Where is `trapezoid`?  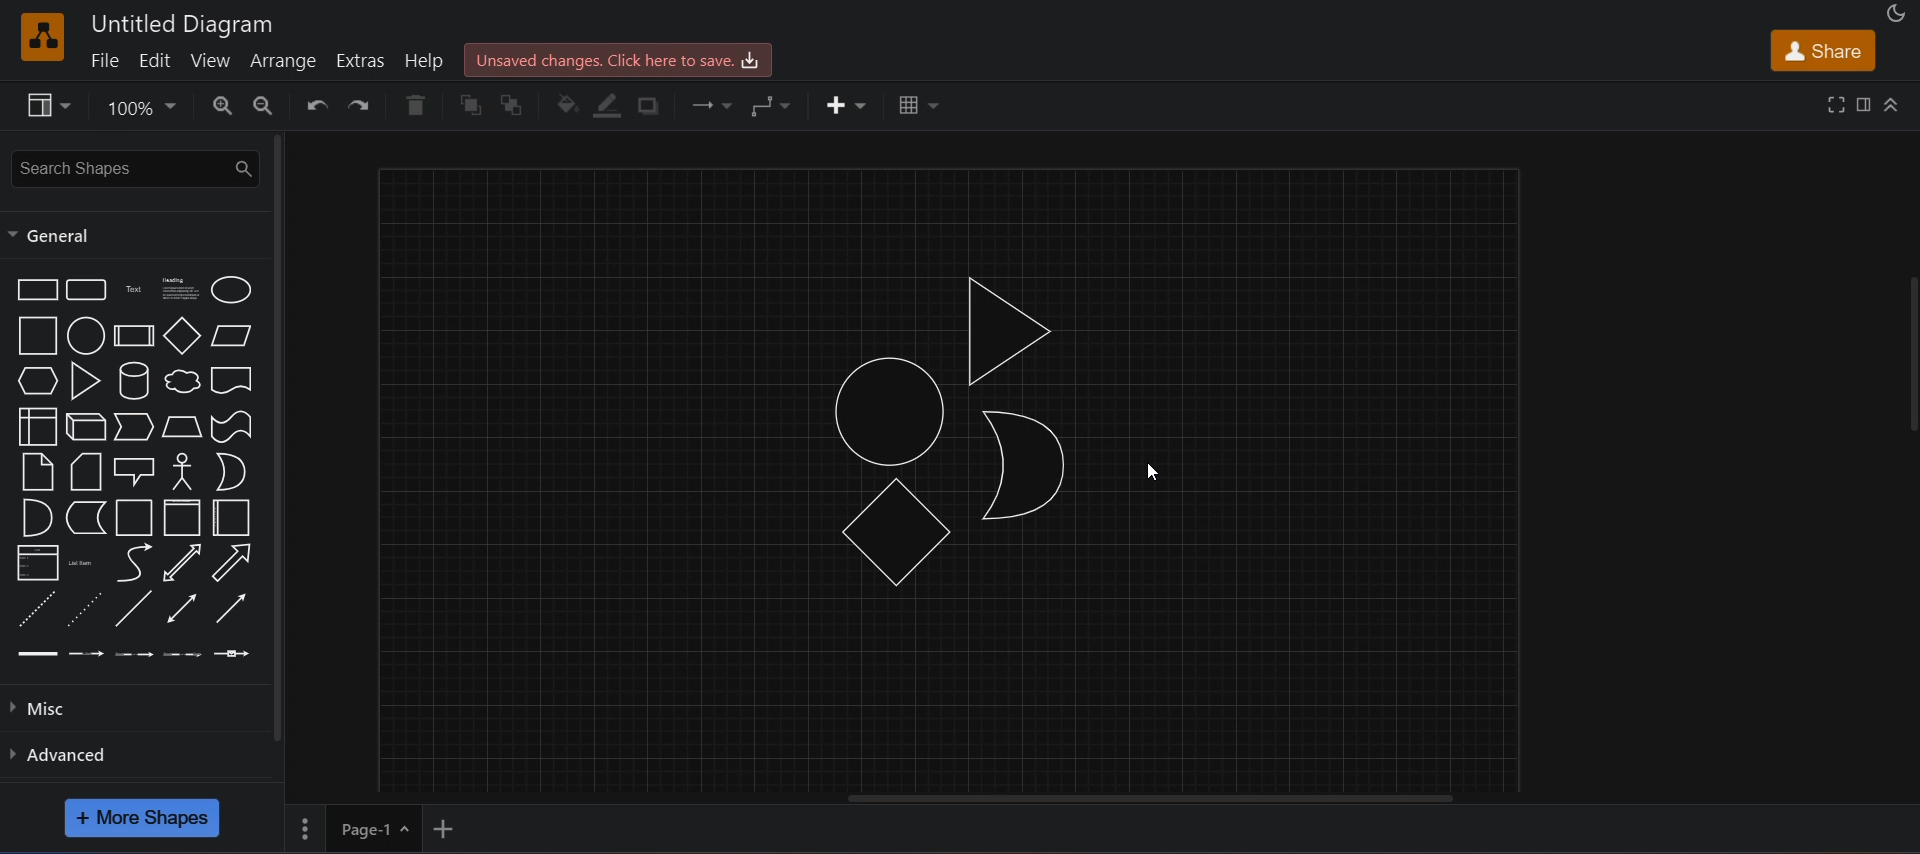 trapezoid is located at coordinates (179, 427).